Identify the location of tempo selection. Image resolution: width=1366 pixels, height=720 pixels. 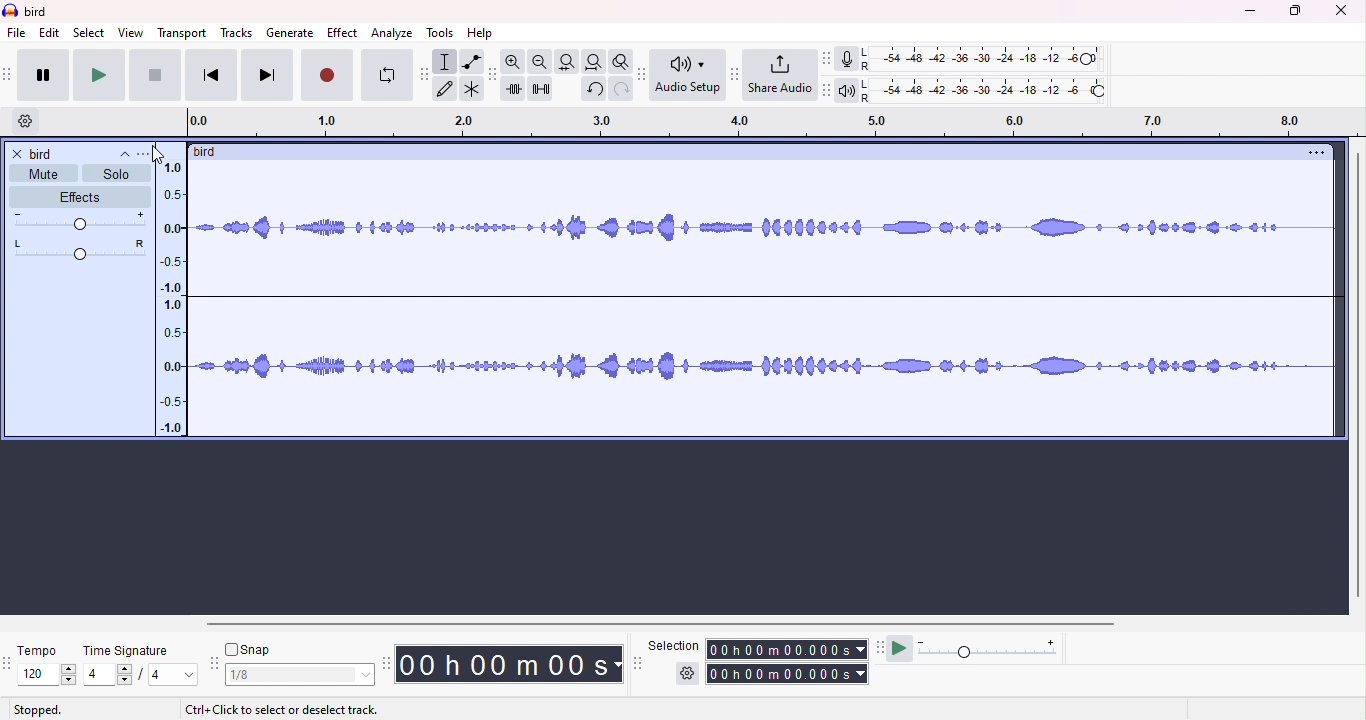
(39, 674).